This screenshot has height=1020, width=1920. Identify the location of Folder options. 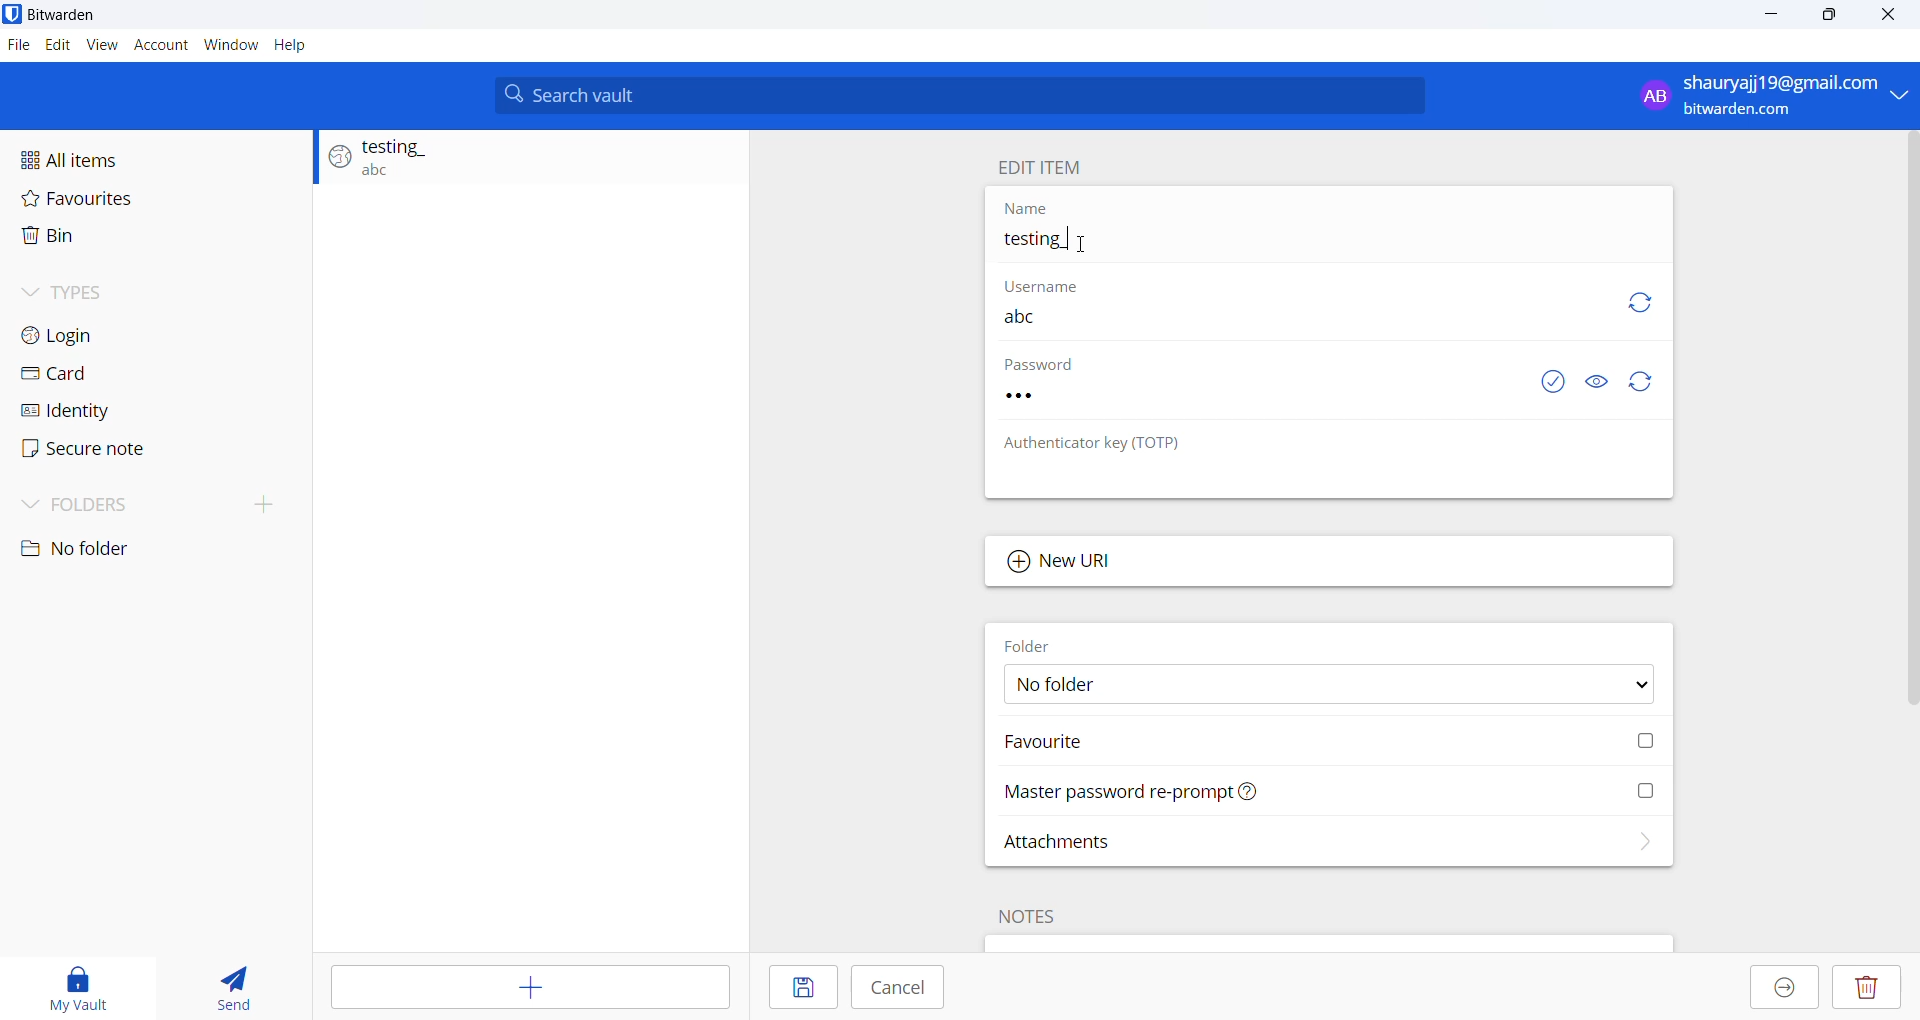
(1319, 685).